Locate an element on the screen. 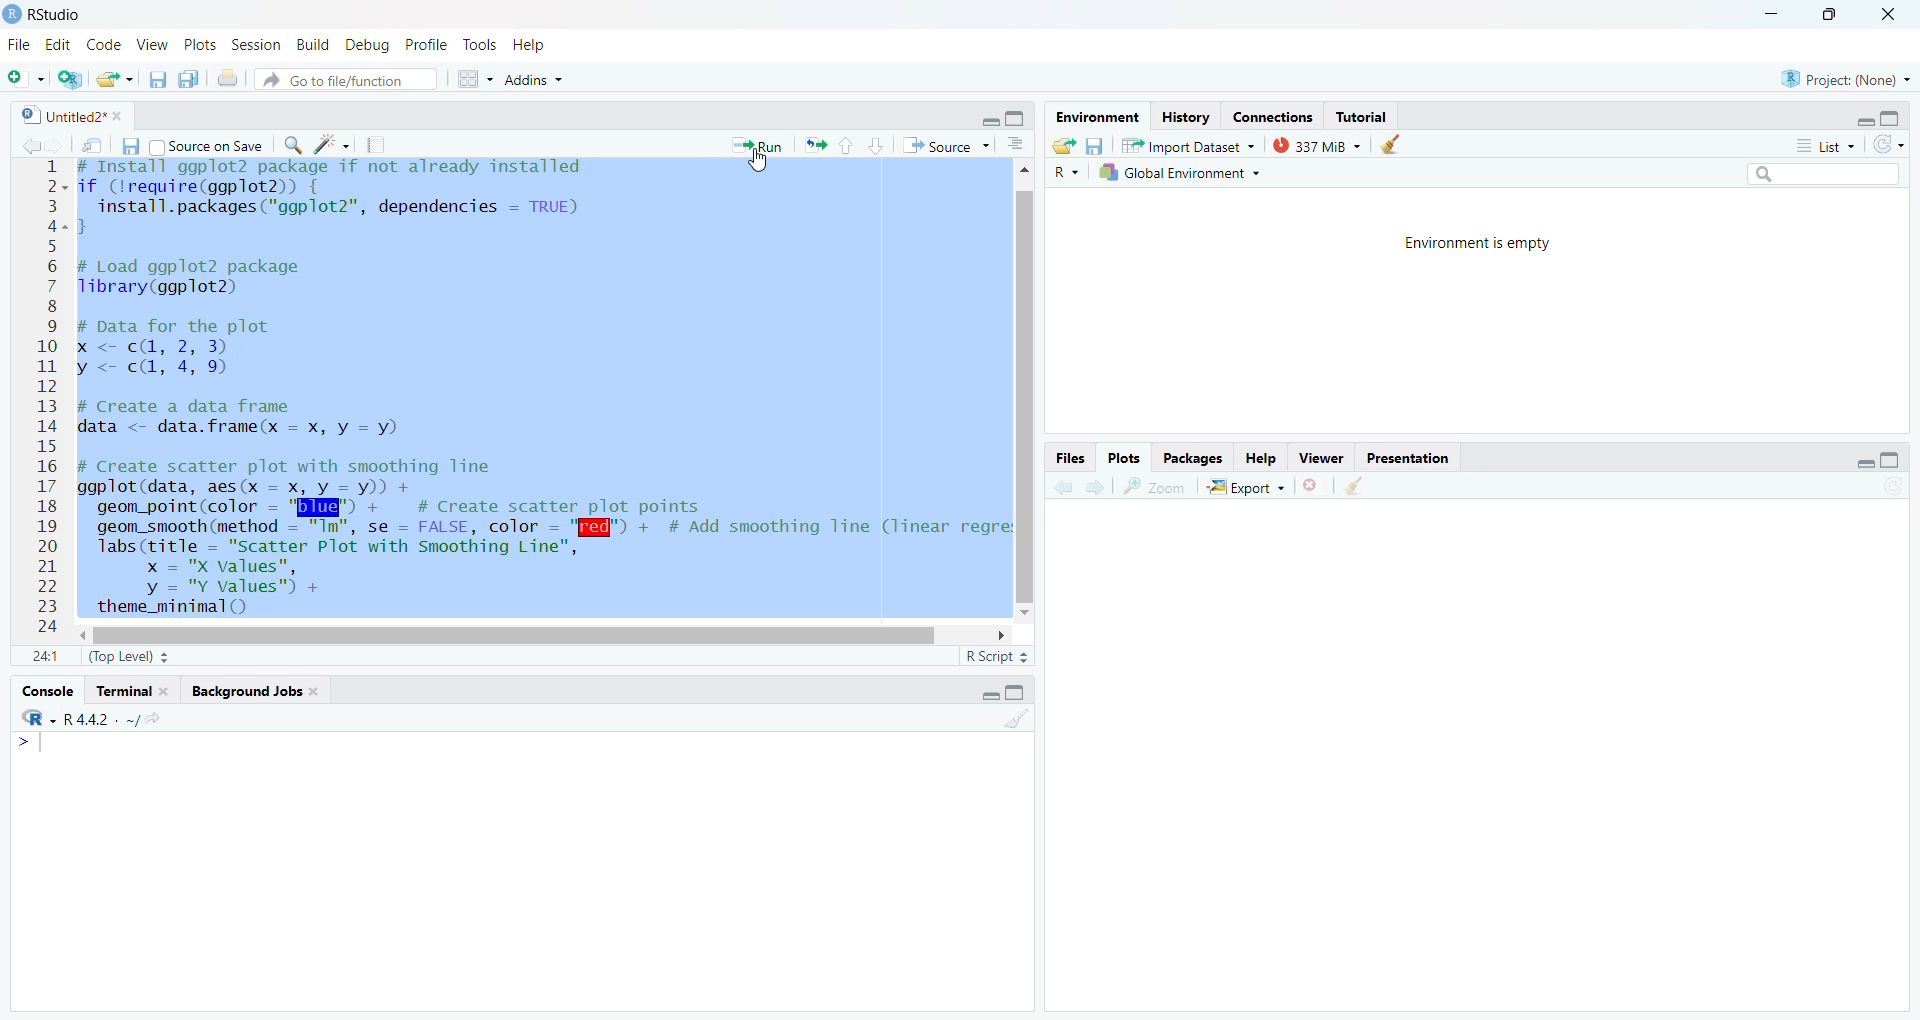 The height and width of the screenshot is (1020, 1920). clear current plot is located at coordinates (1315, 486).